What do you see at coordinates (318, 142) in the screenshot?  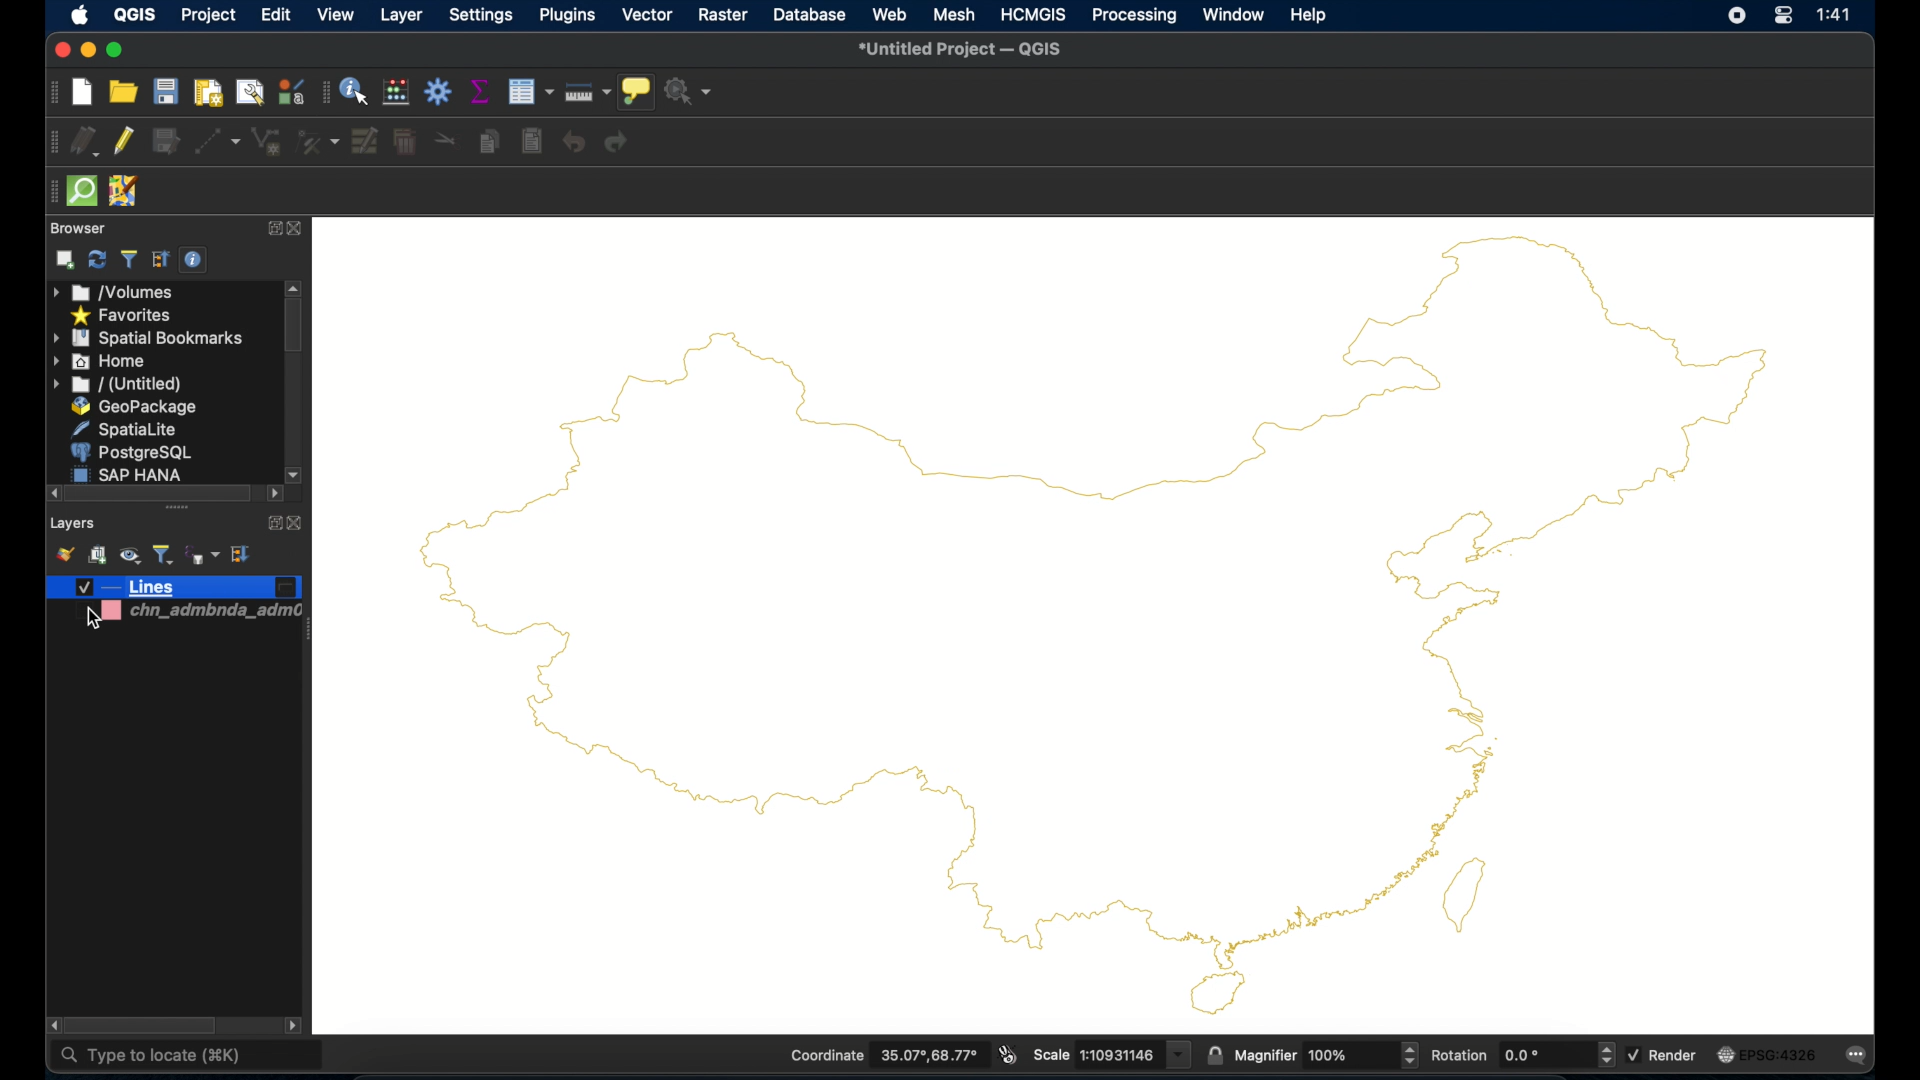 I see `vertex tool` at bounding box center [318, 142].